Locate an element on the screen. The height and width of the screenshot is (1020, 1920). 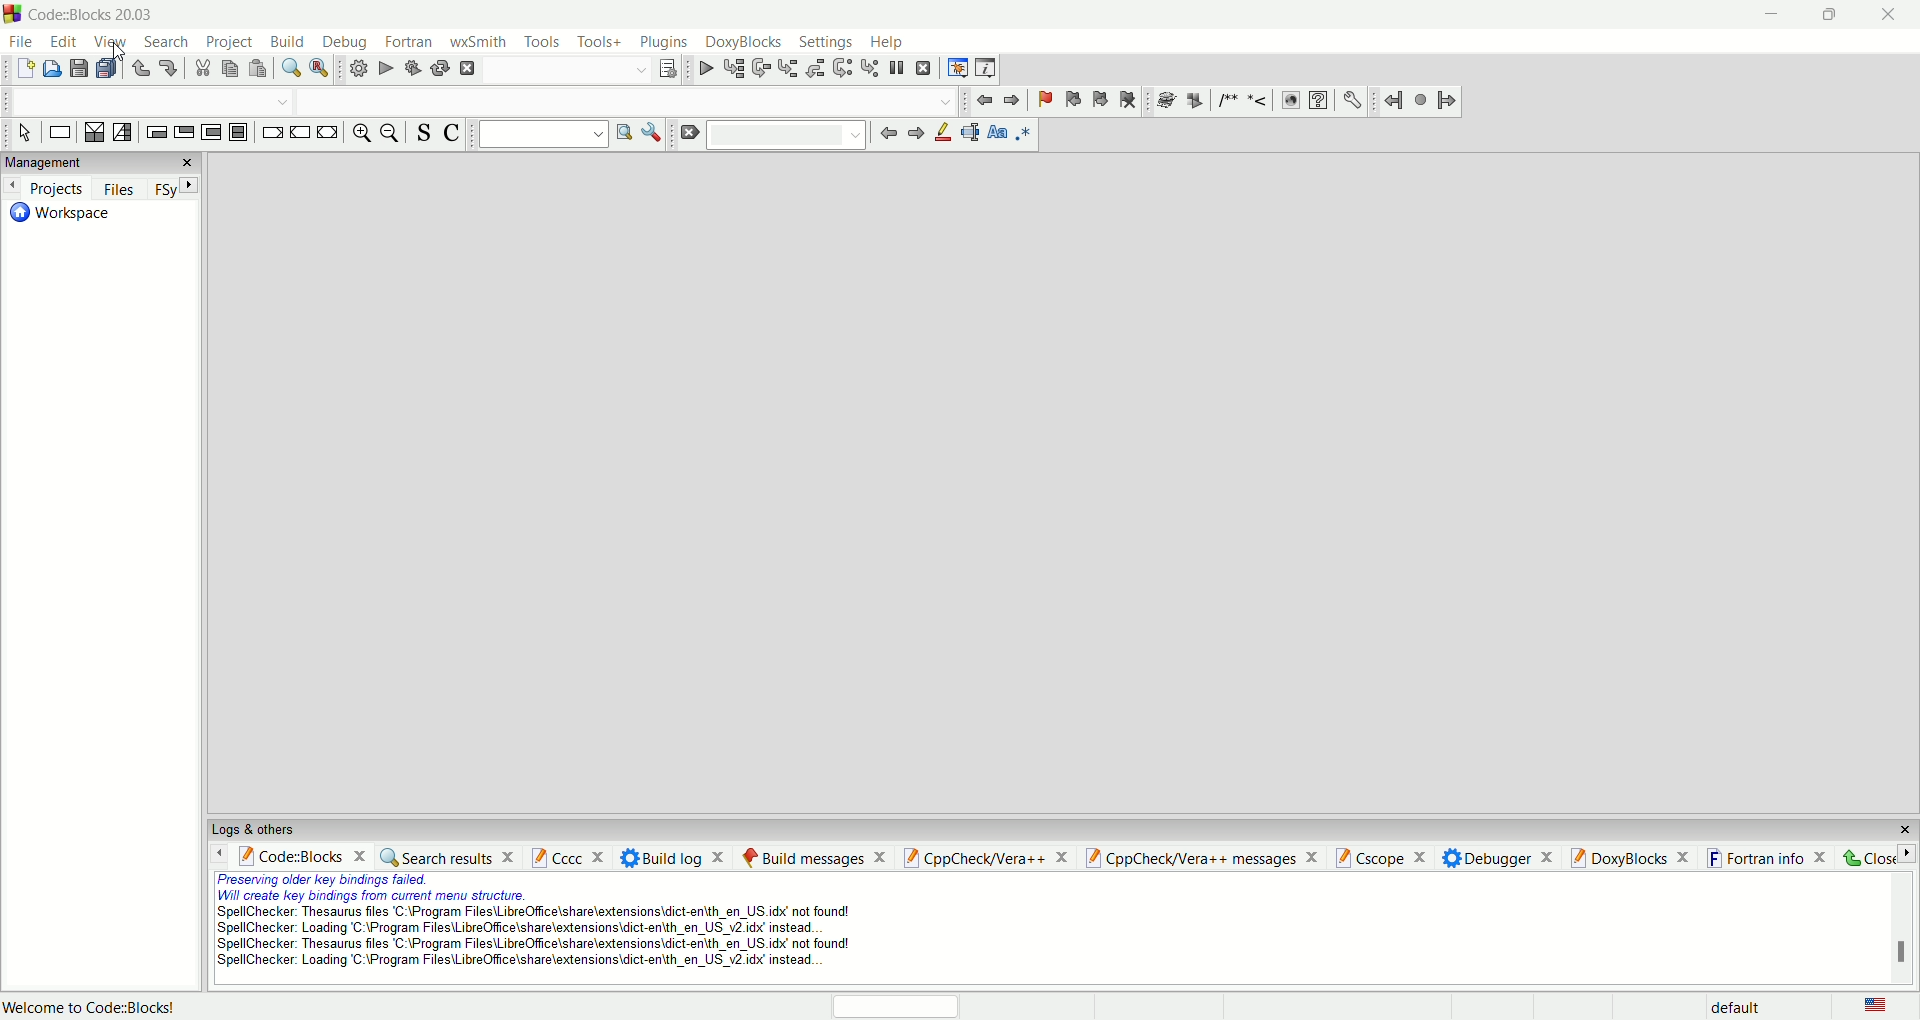
Cccc is located at coordinates (569, 857).